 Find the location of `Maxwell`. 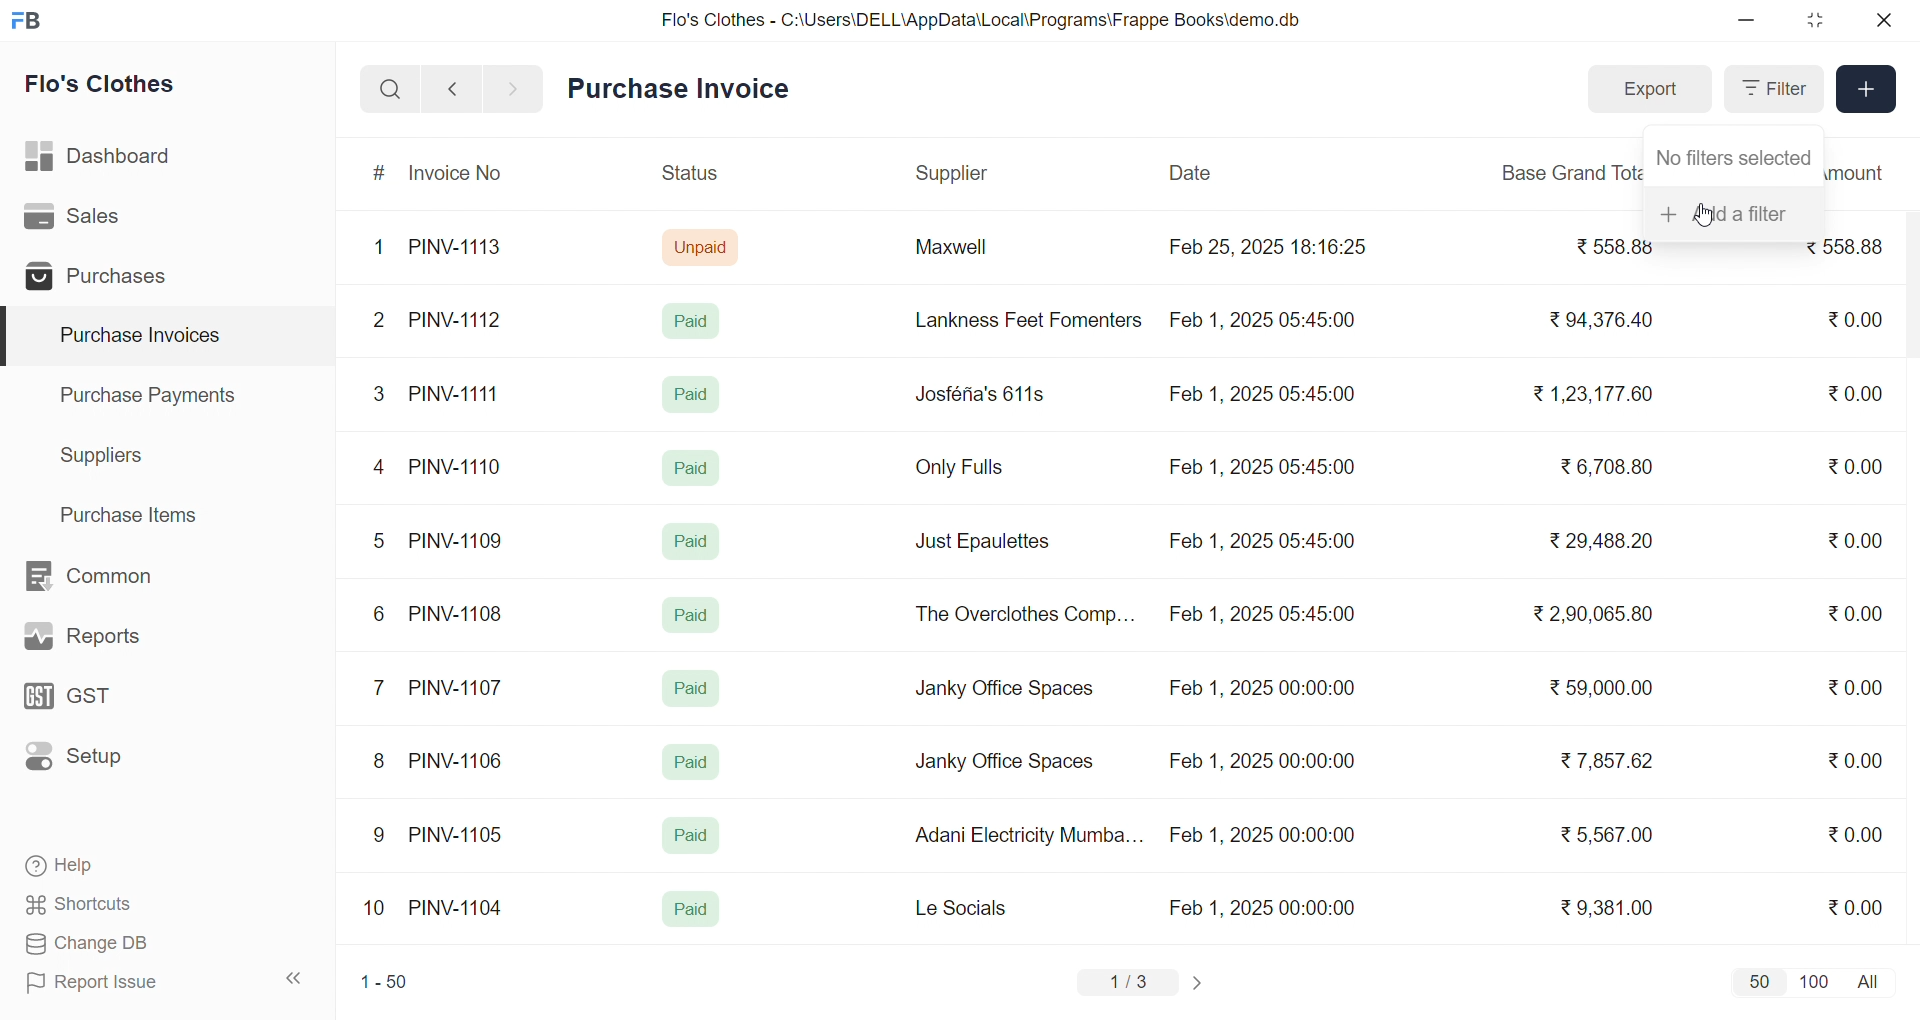

Maxwell is located at coordinates (974, 254).